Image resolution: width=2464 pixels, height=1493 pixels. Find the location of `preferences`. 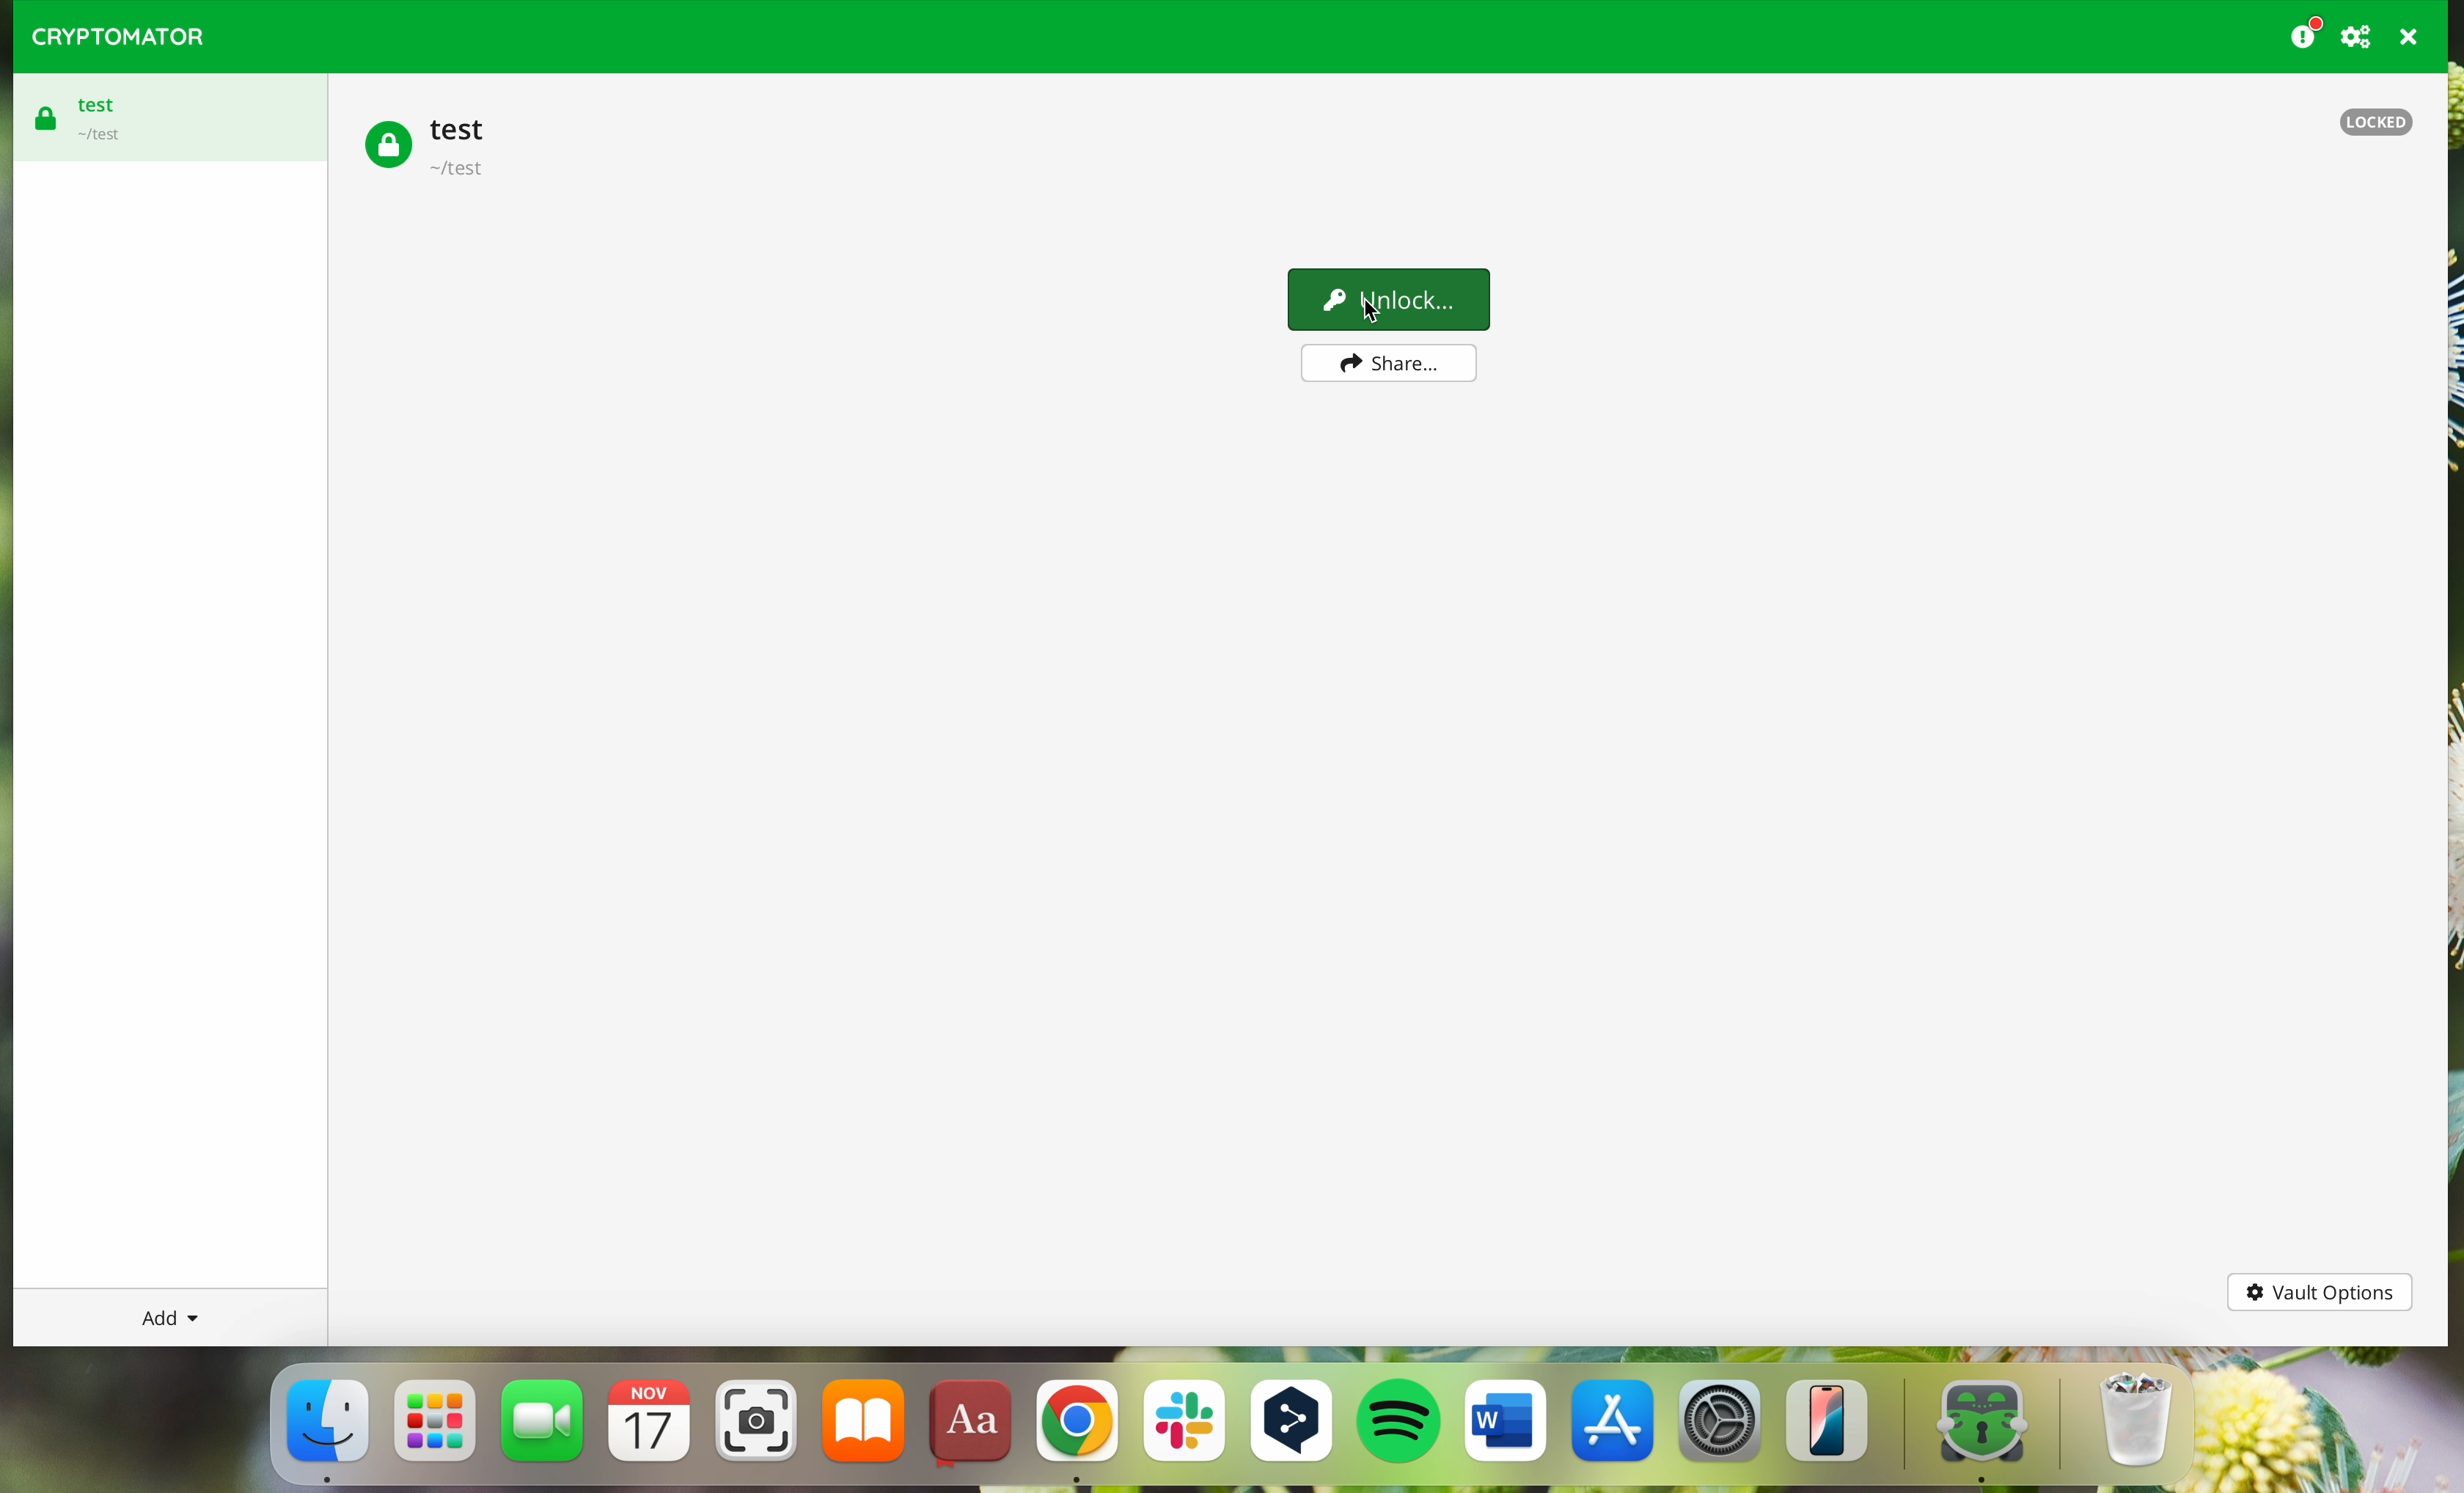

preferences is located at coordinates (2359, 36).